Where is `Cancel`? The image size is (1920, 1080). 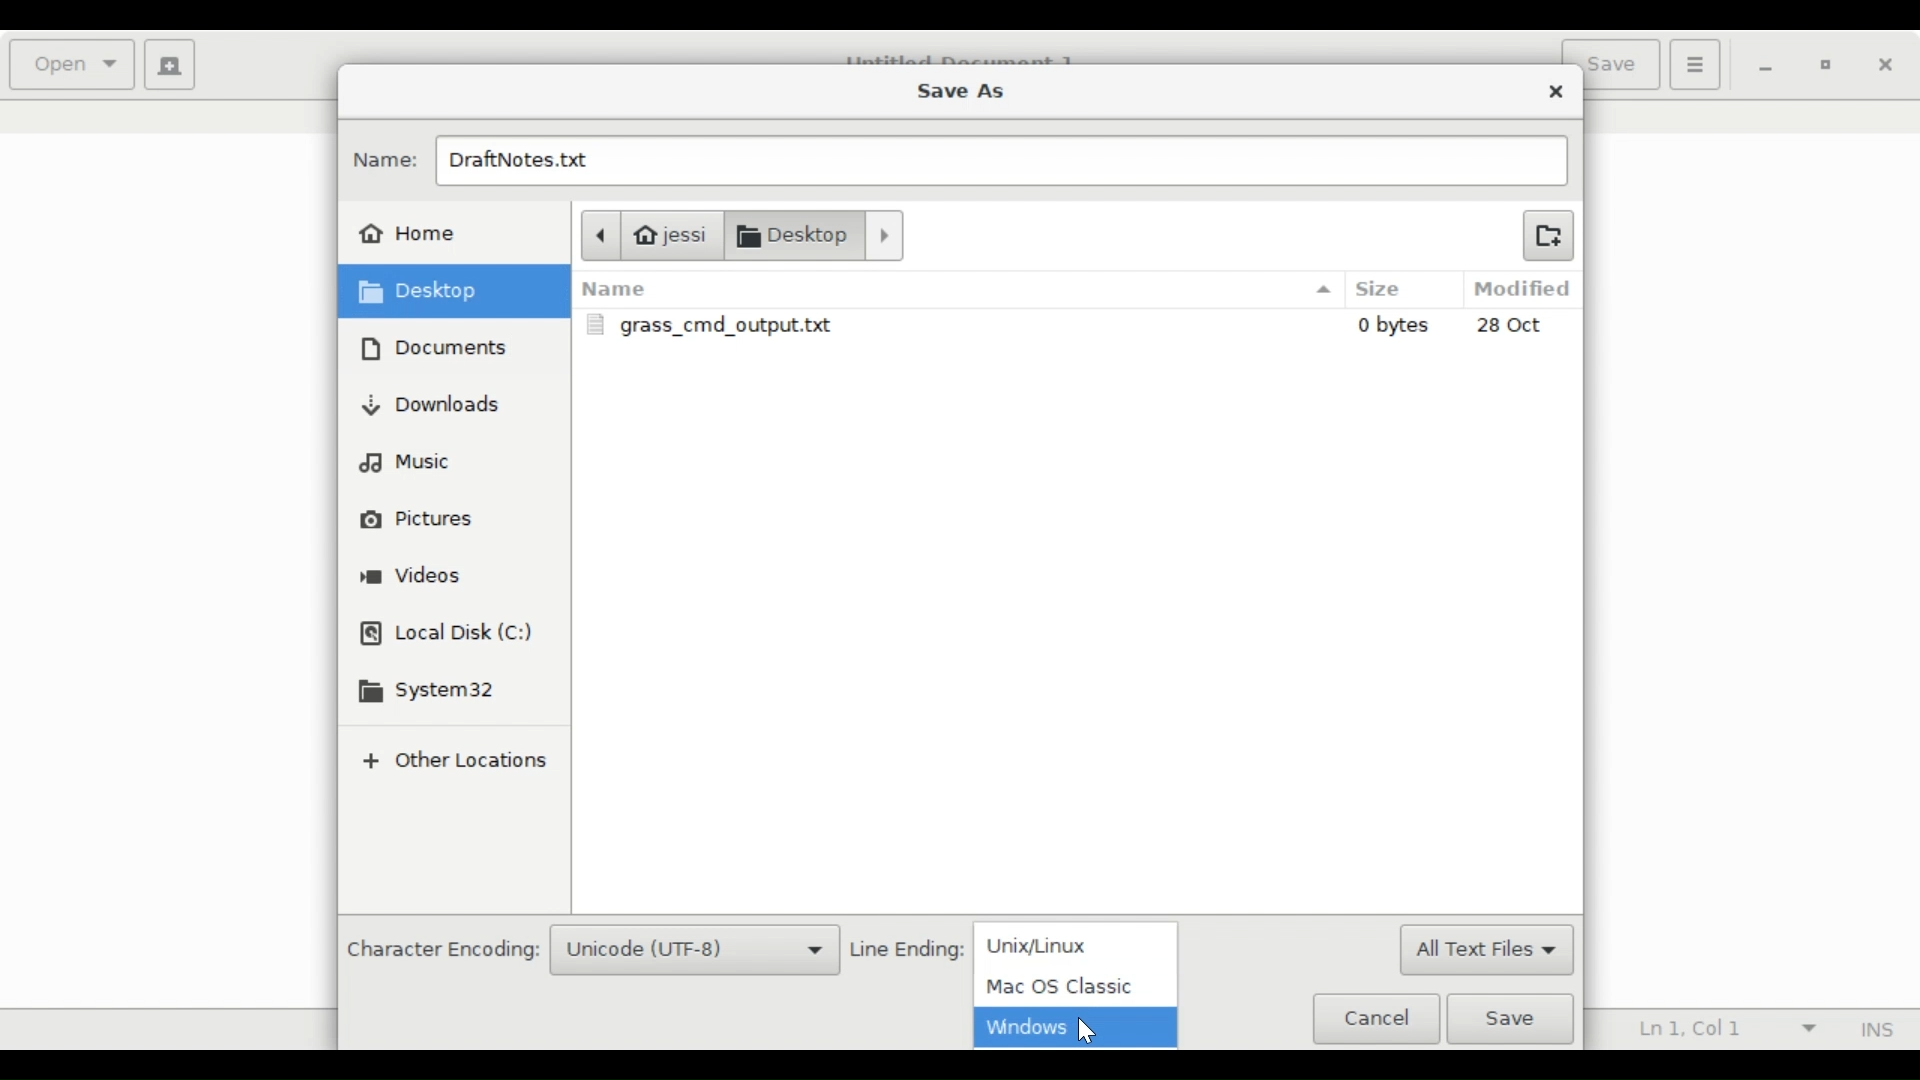 Cancel is located at coordinates (1375, 1017).